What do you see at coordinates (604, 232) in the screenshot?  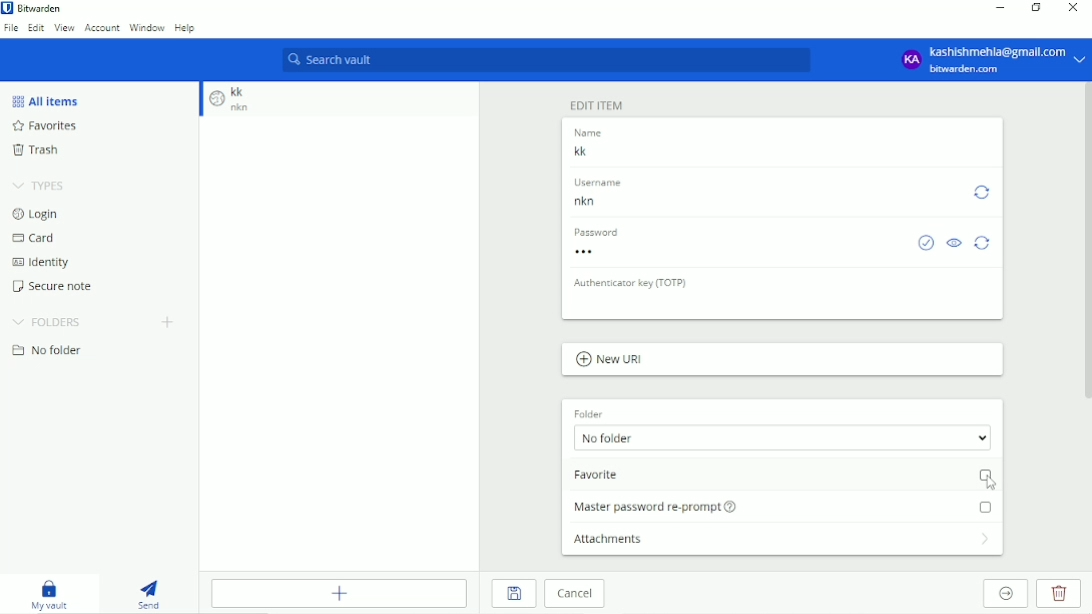 I see `password label` at bounding box center [604, 232].